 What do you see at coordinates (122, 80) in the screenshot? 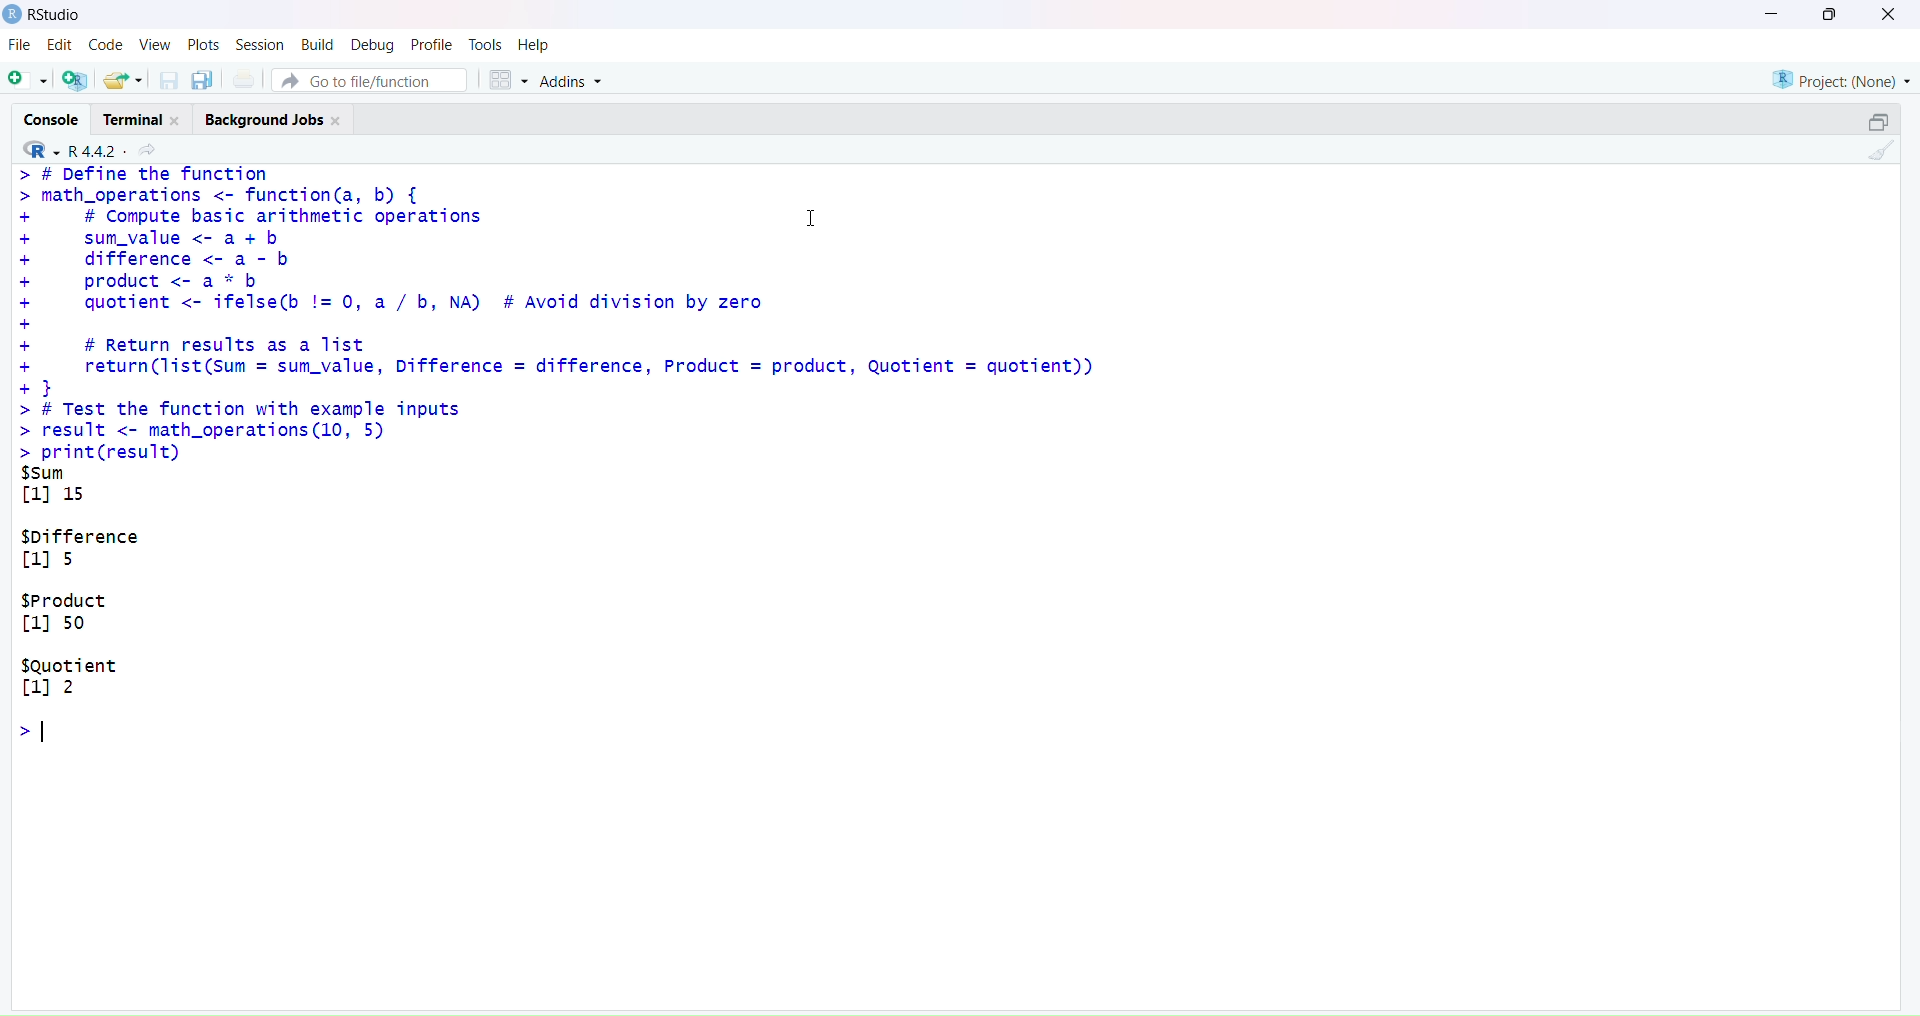
I see `Open an existing file (Ctrl + O)` at bounding box center [122, 80].